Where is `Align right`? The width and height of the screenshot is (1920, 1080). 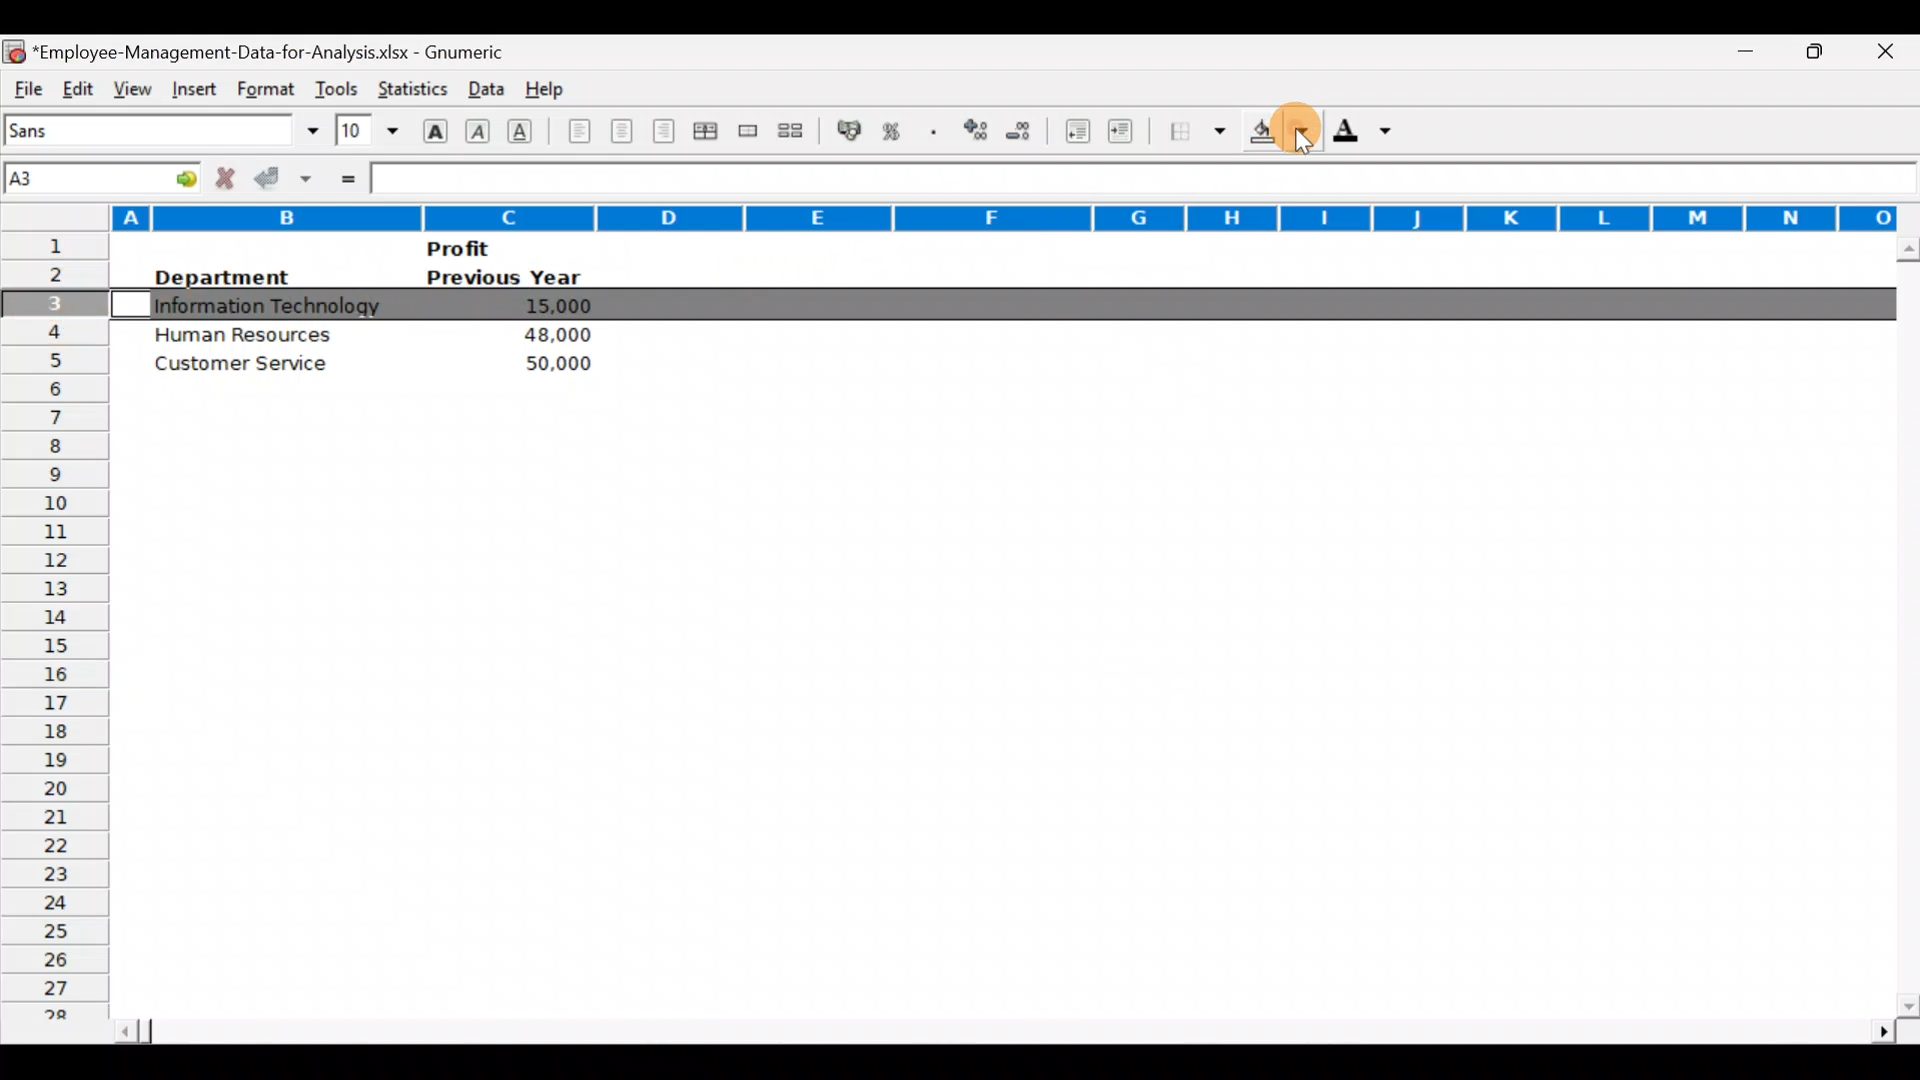 Align right is located at coordinates (667, 131).